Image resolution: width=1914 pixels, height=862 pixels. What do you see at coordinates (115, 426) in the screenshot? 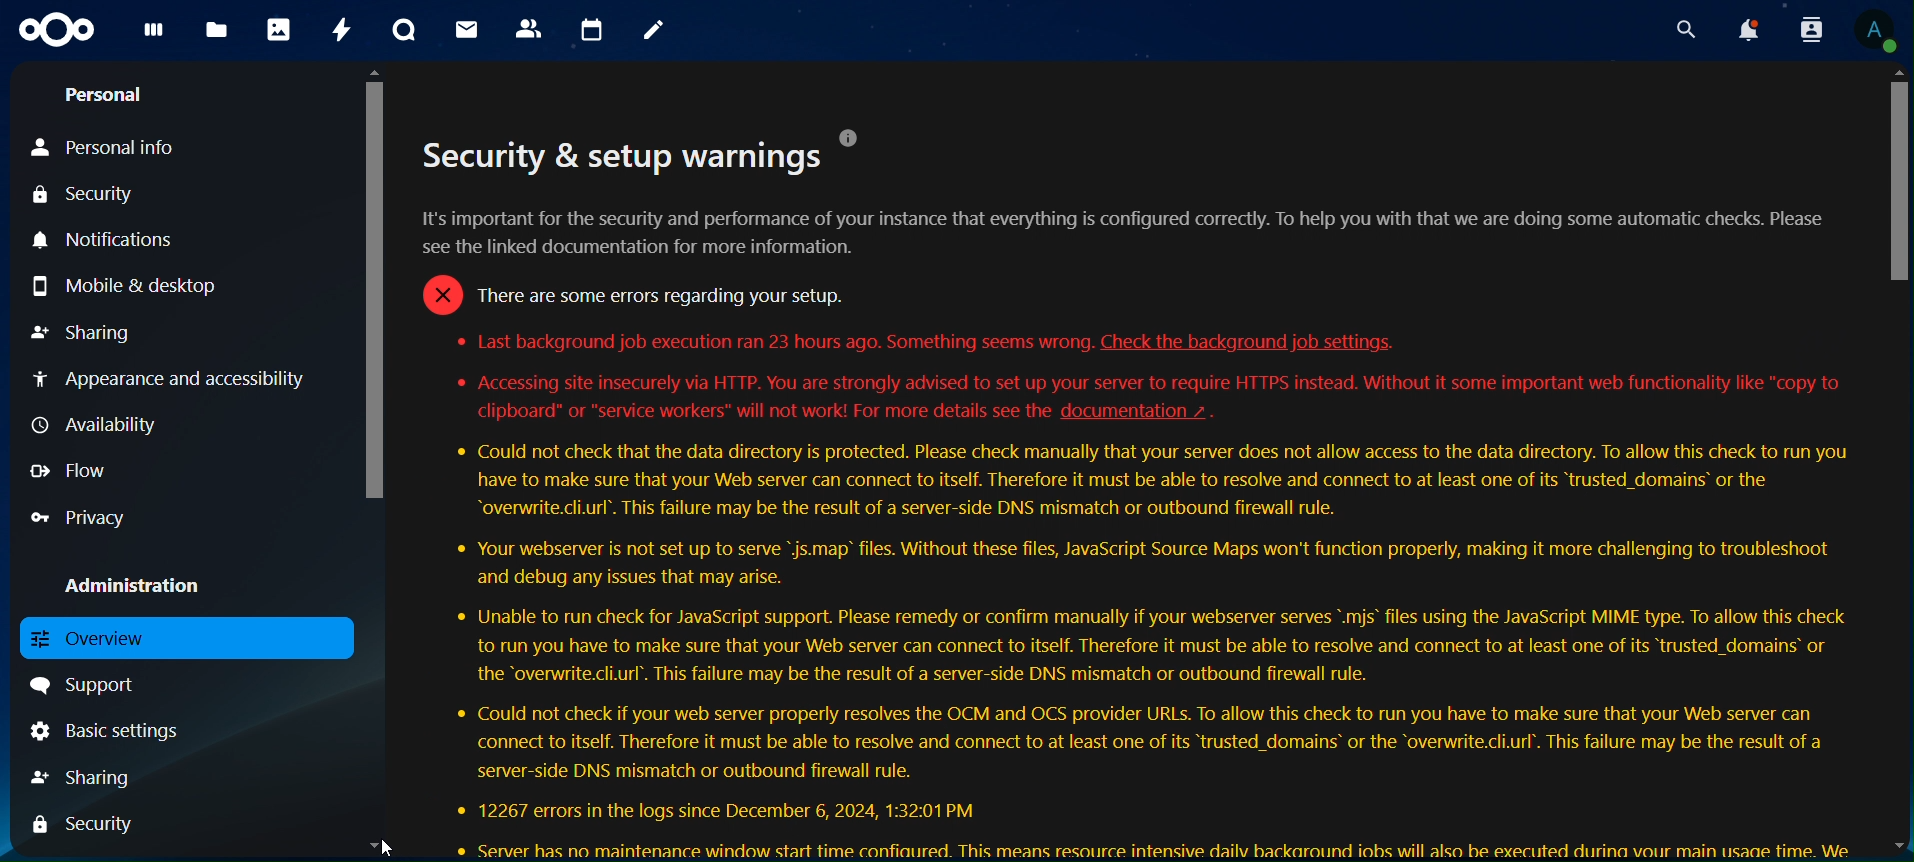
I see `availability` at bounding box center [115, 426].